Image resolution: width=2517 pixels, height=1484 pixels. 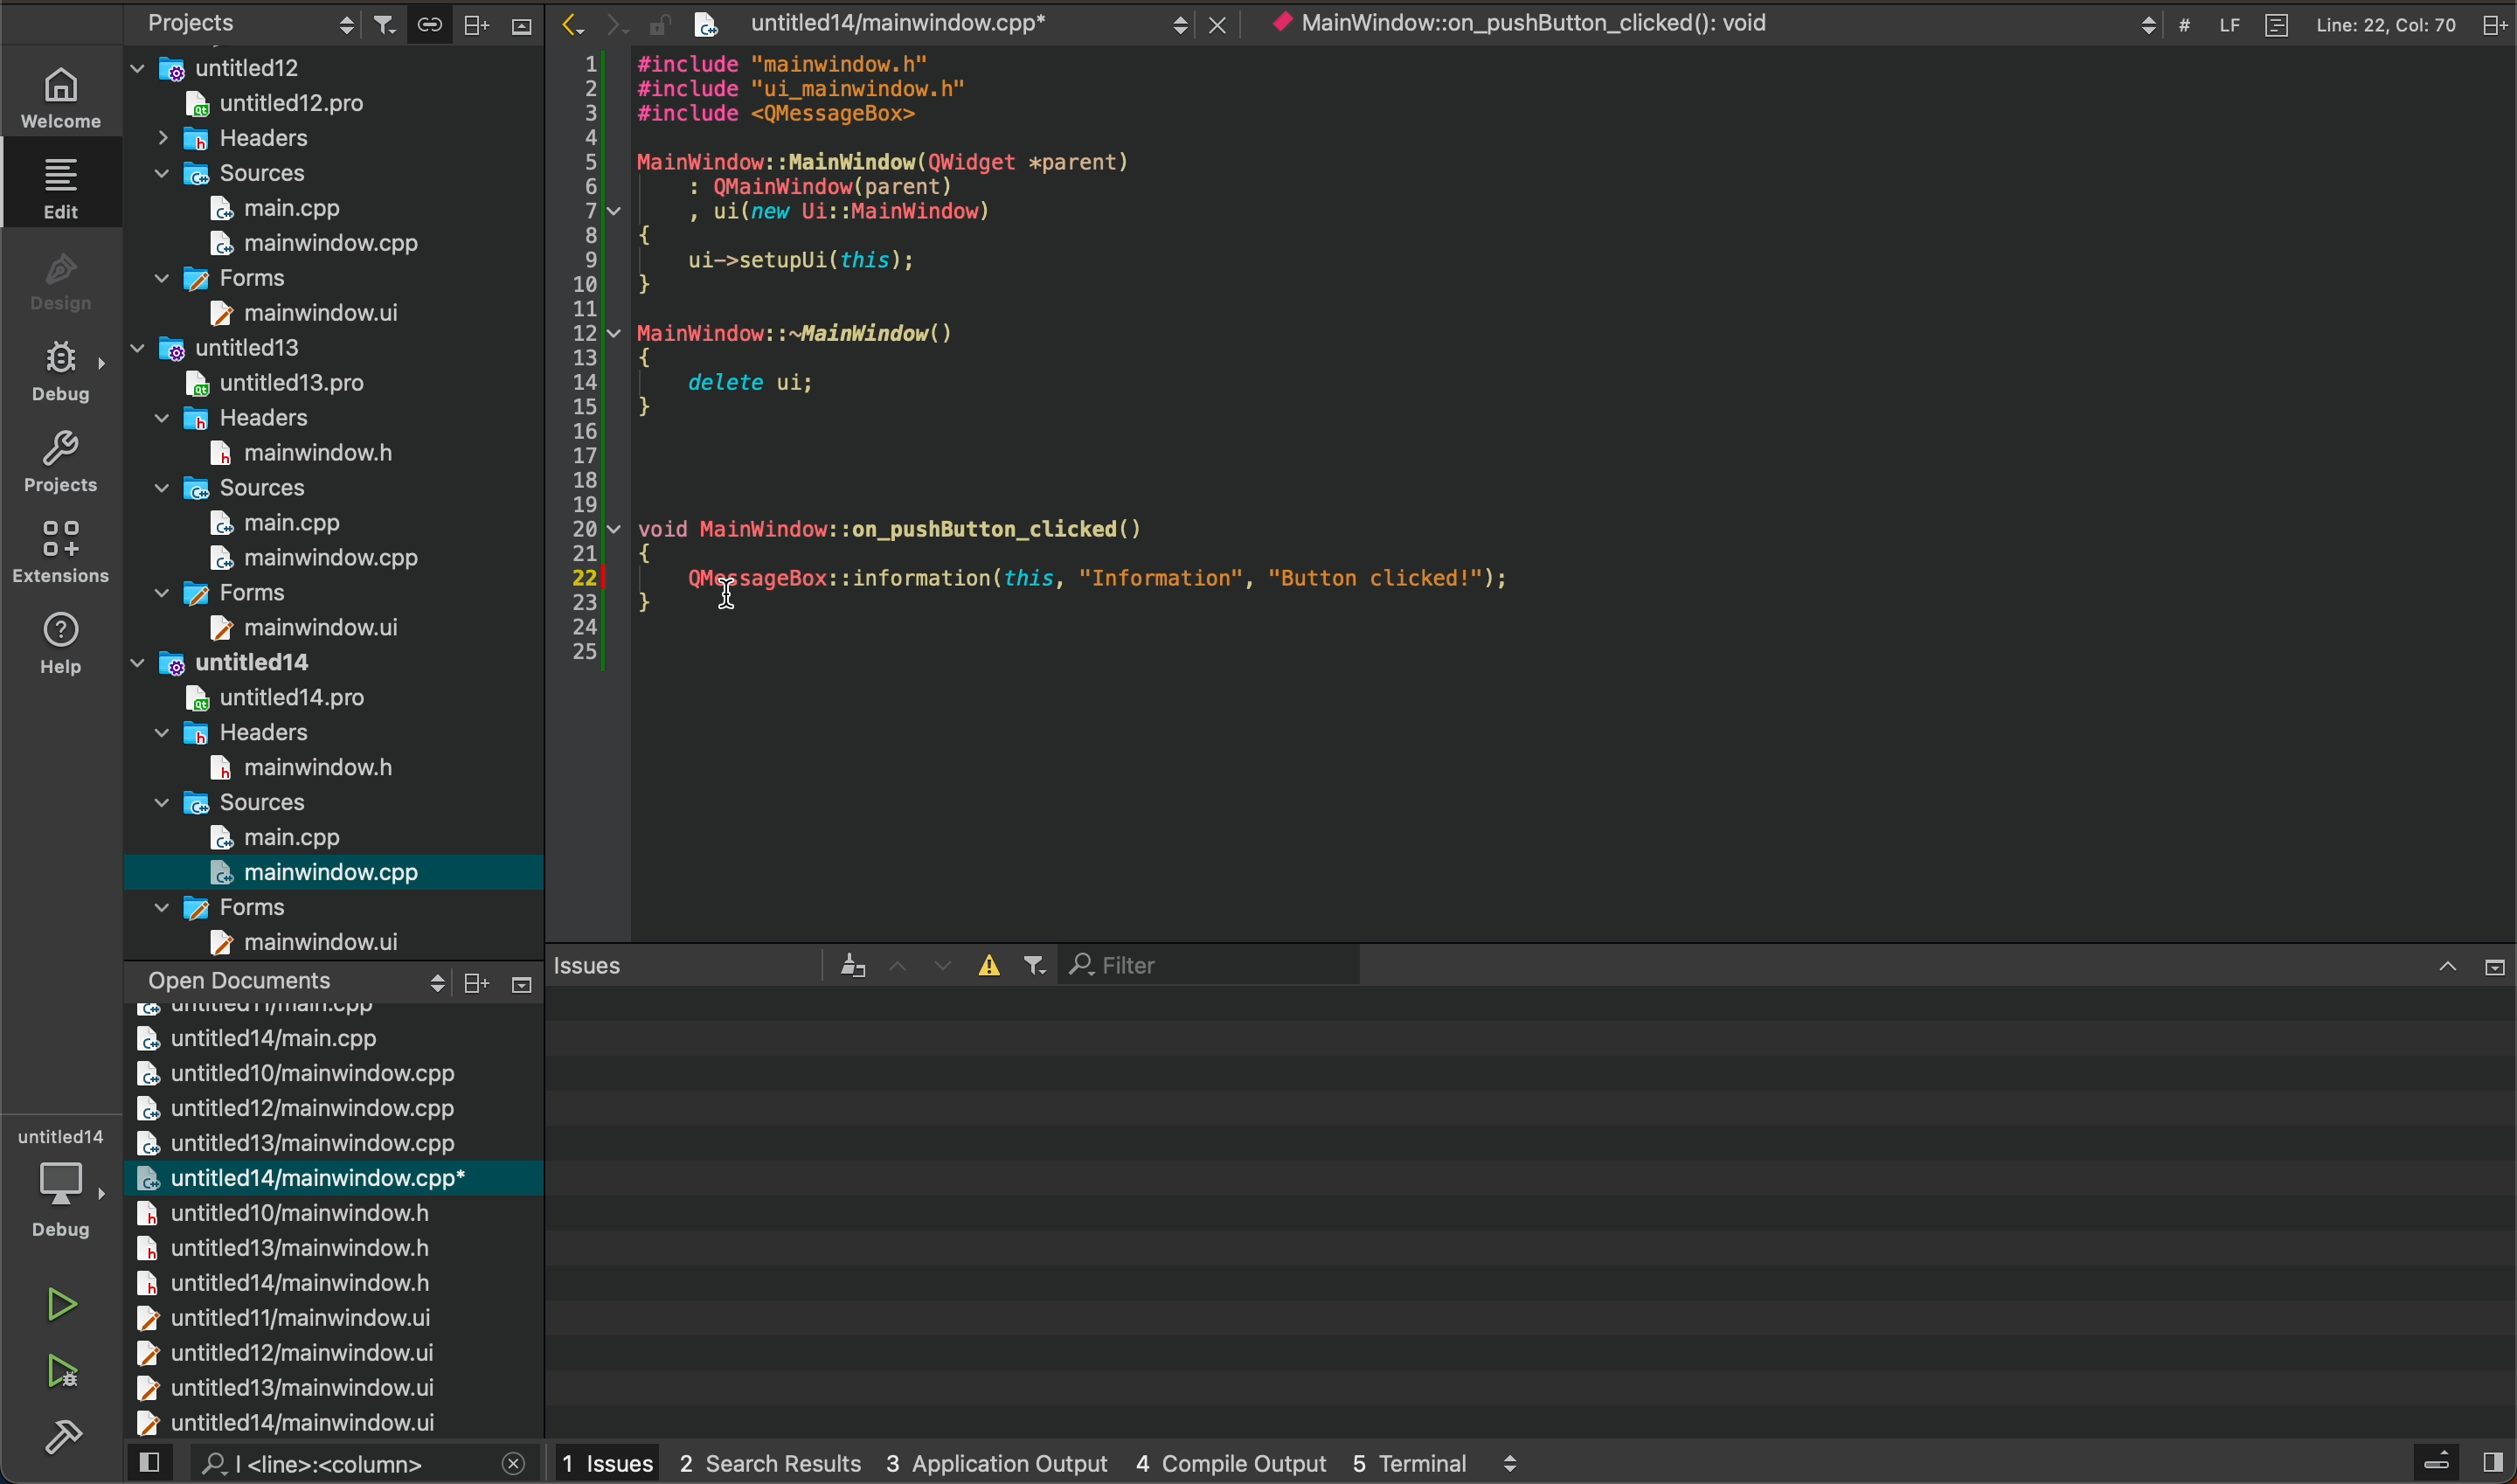 I want to click on main window, so click(x=293, y=630).